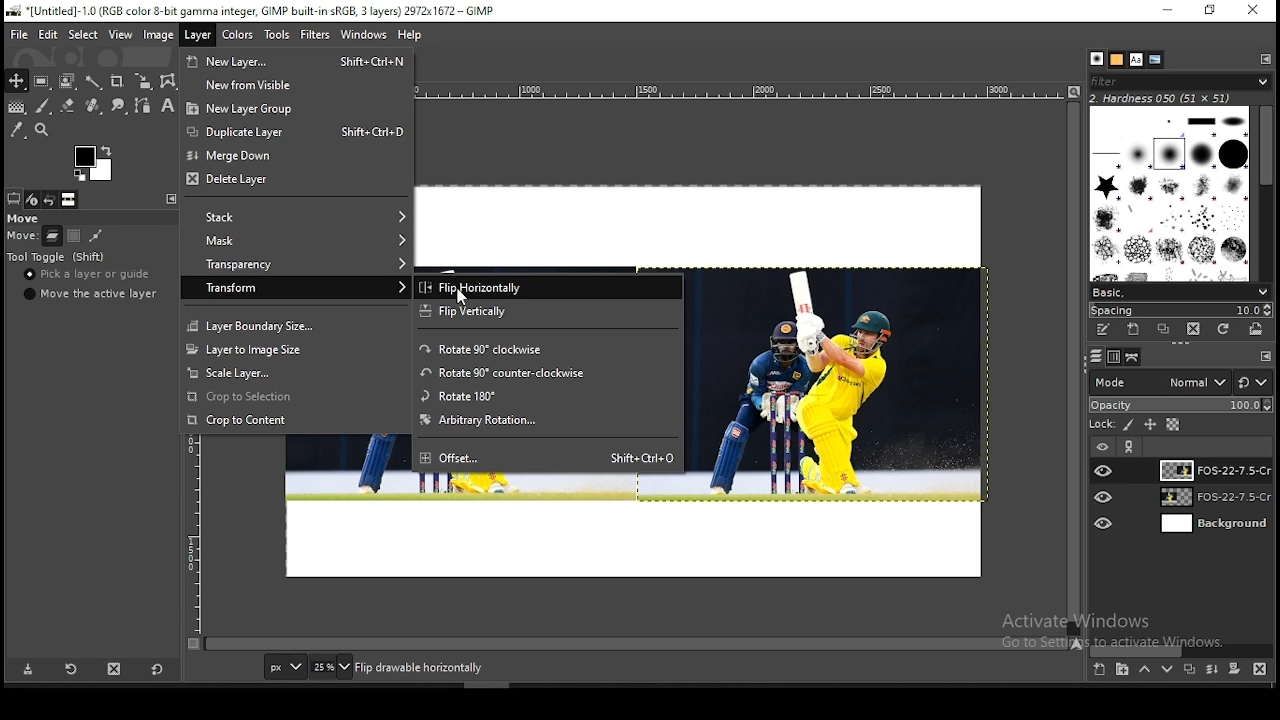  What do you see at coordinates (1097, 59) in the screenshot?
I see `brushes` at bounding box center [1097, 59].